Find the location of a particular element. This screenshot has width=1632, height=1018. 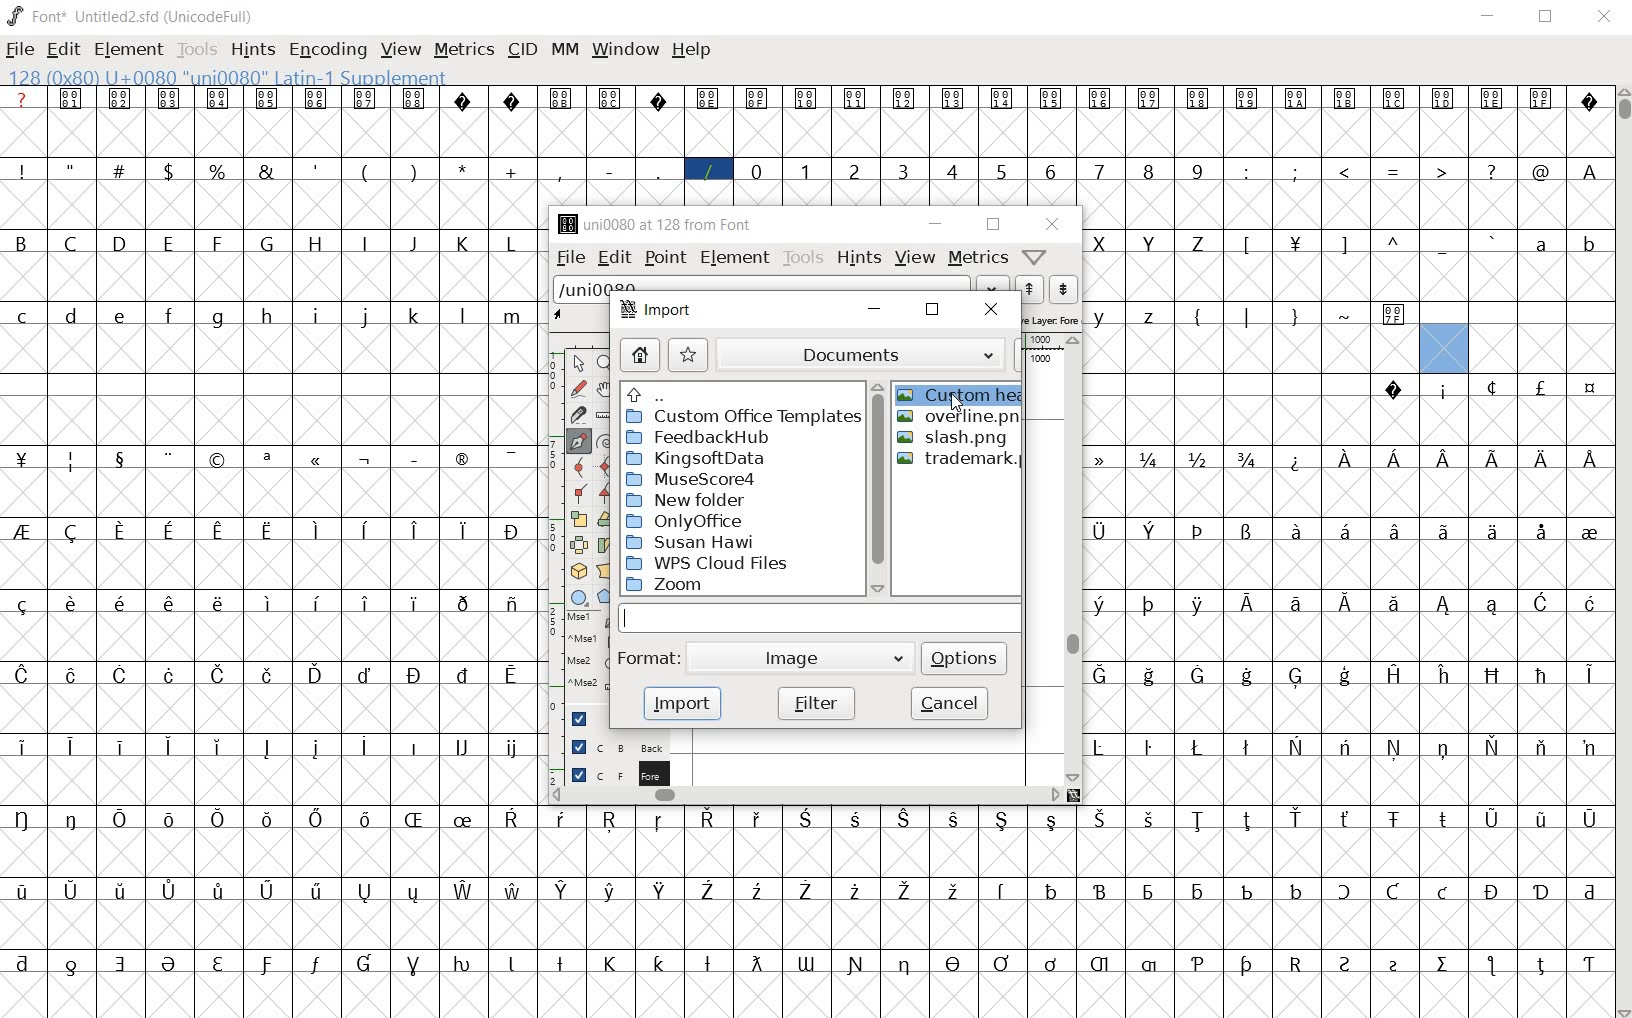

tools is located at coordinates (802, 257).